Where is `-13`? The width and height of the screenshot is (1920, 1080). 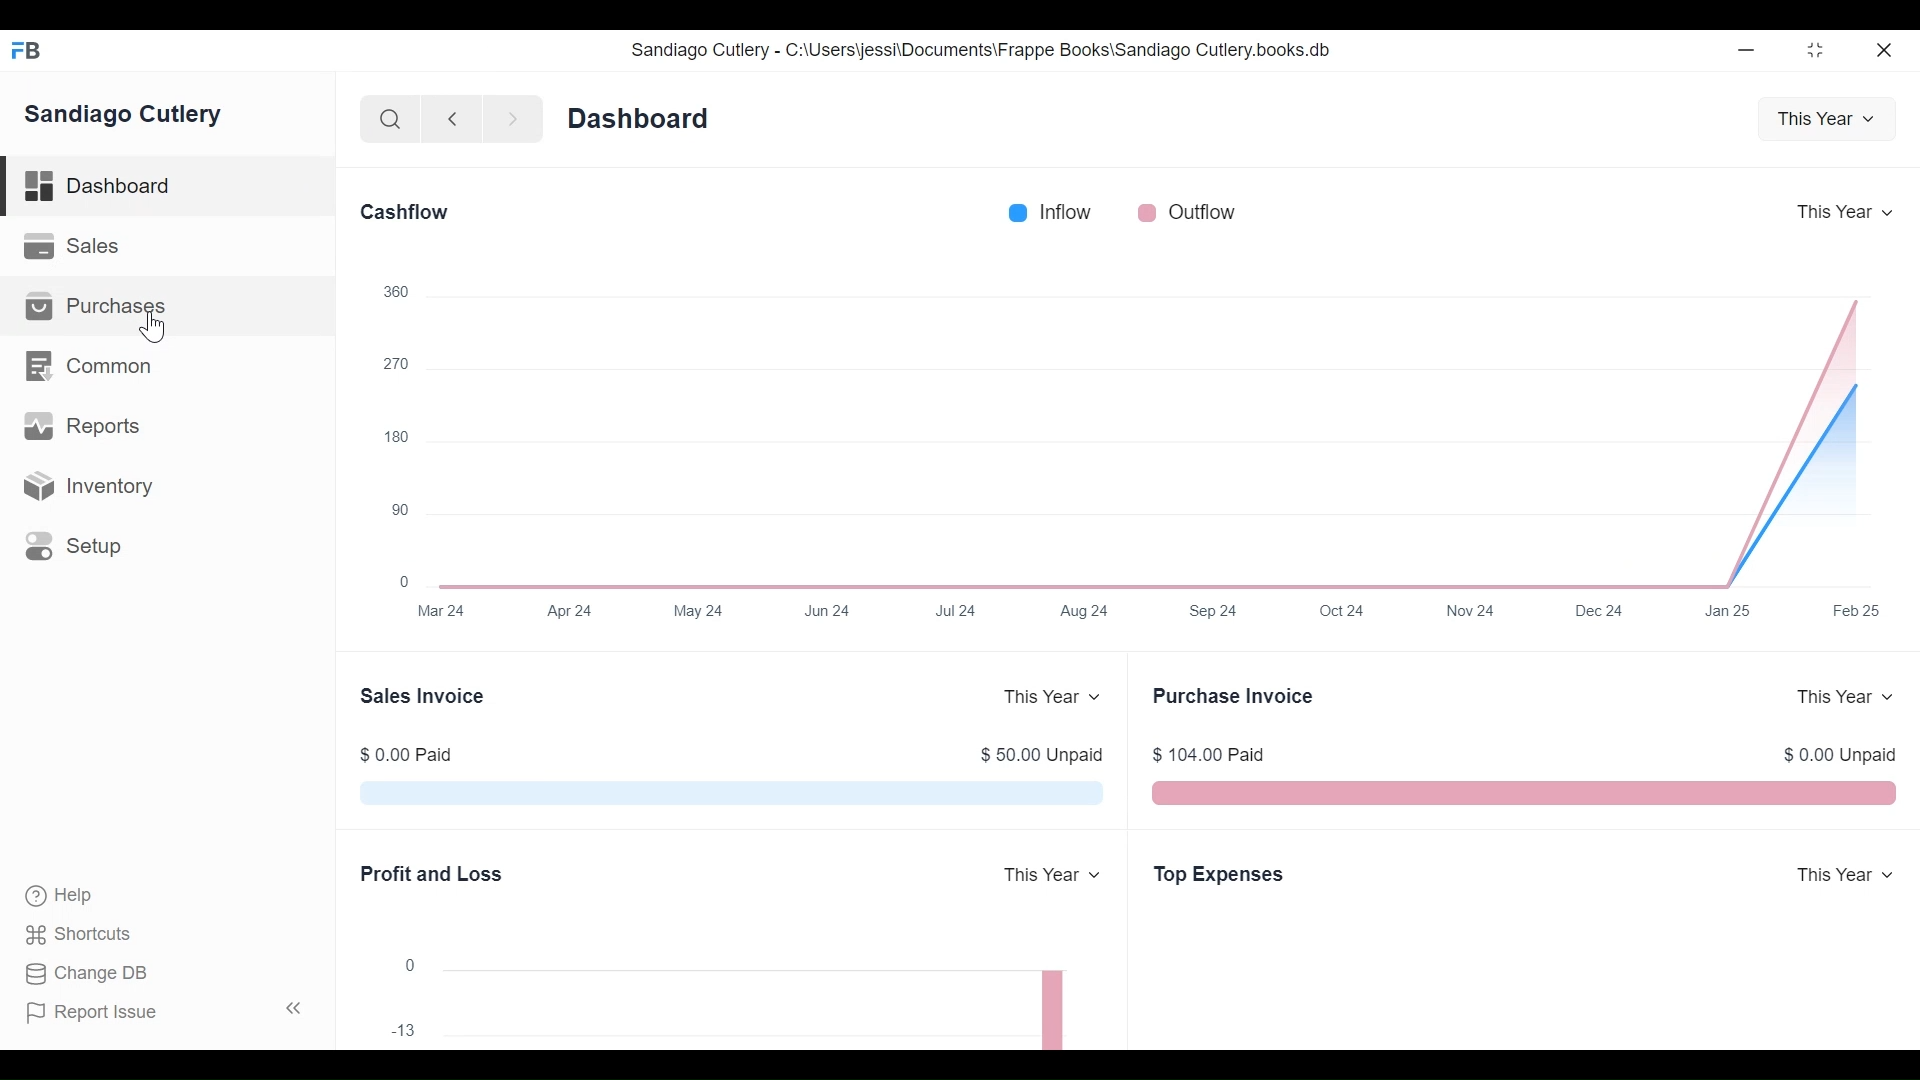 -13 is located at coordinates (409, 1030).